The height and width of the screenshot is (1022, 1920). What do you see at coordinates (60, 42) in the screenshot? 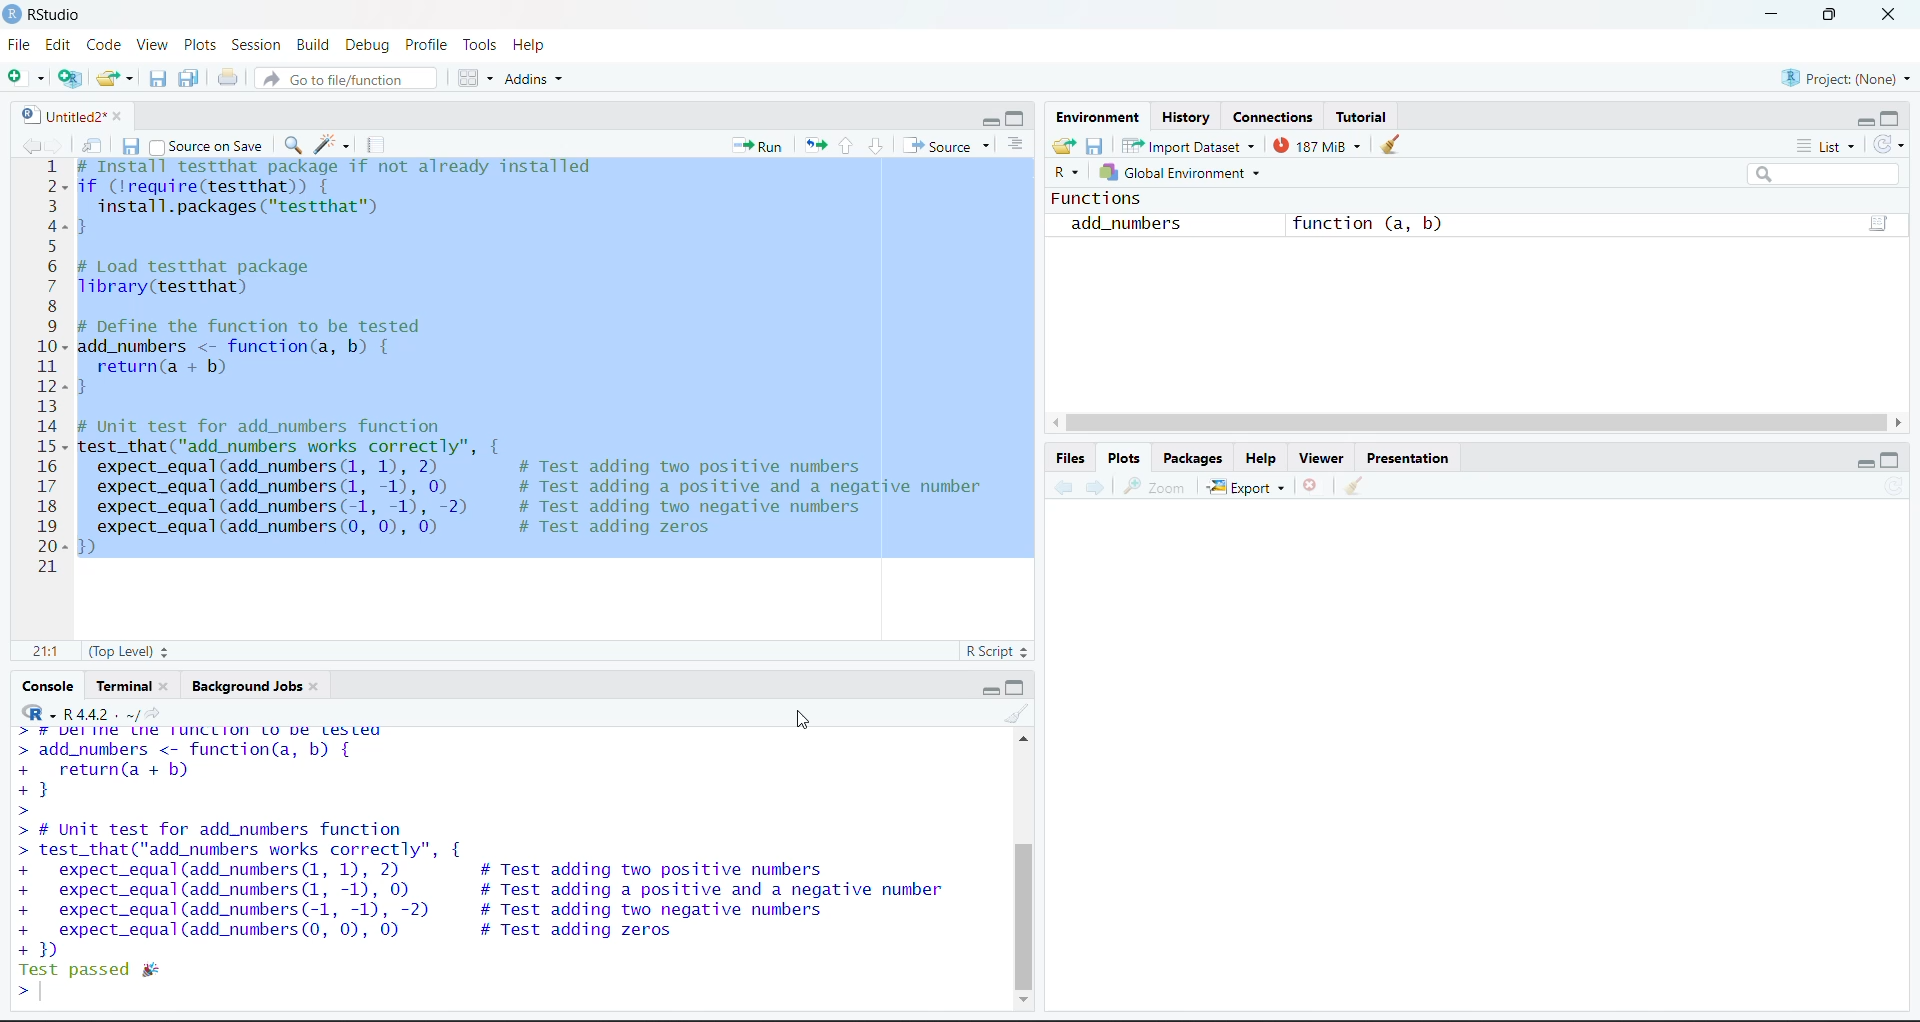
I see `Edit` at bounding box center [60, 42].